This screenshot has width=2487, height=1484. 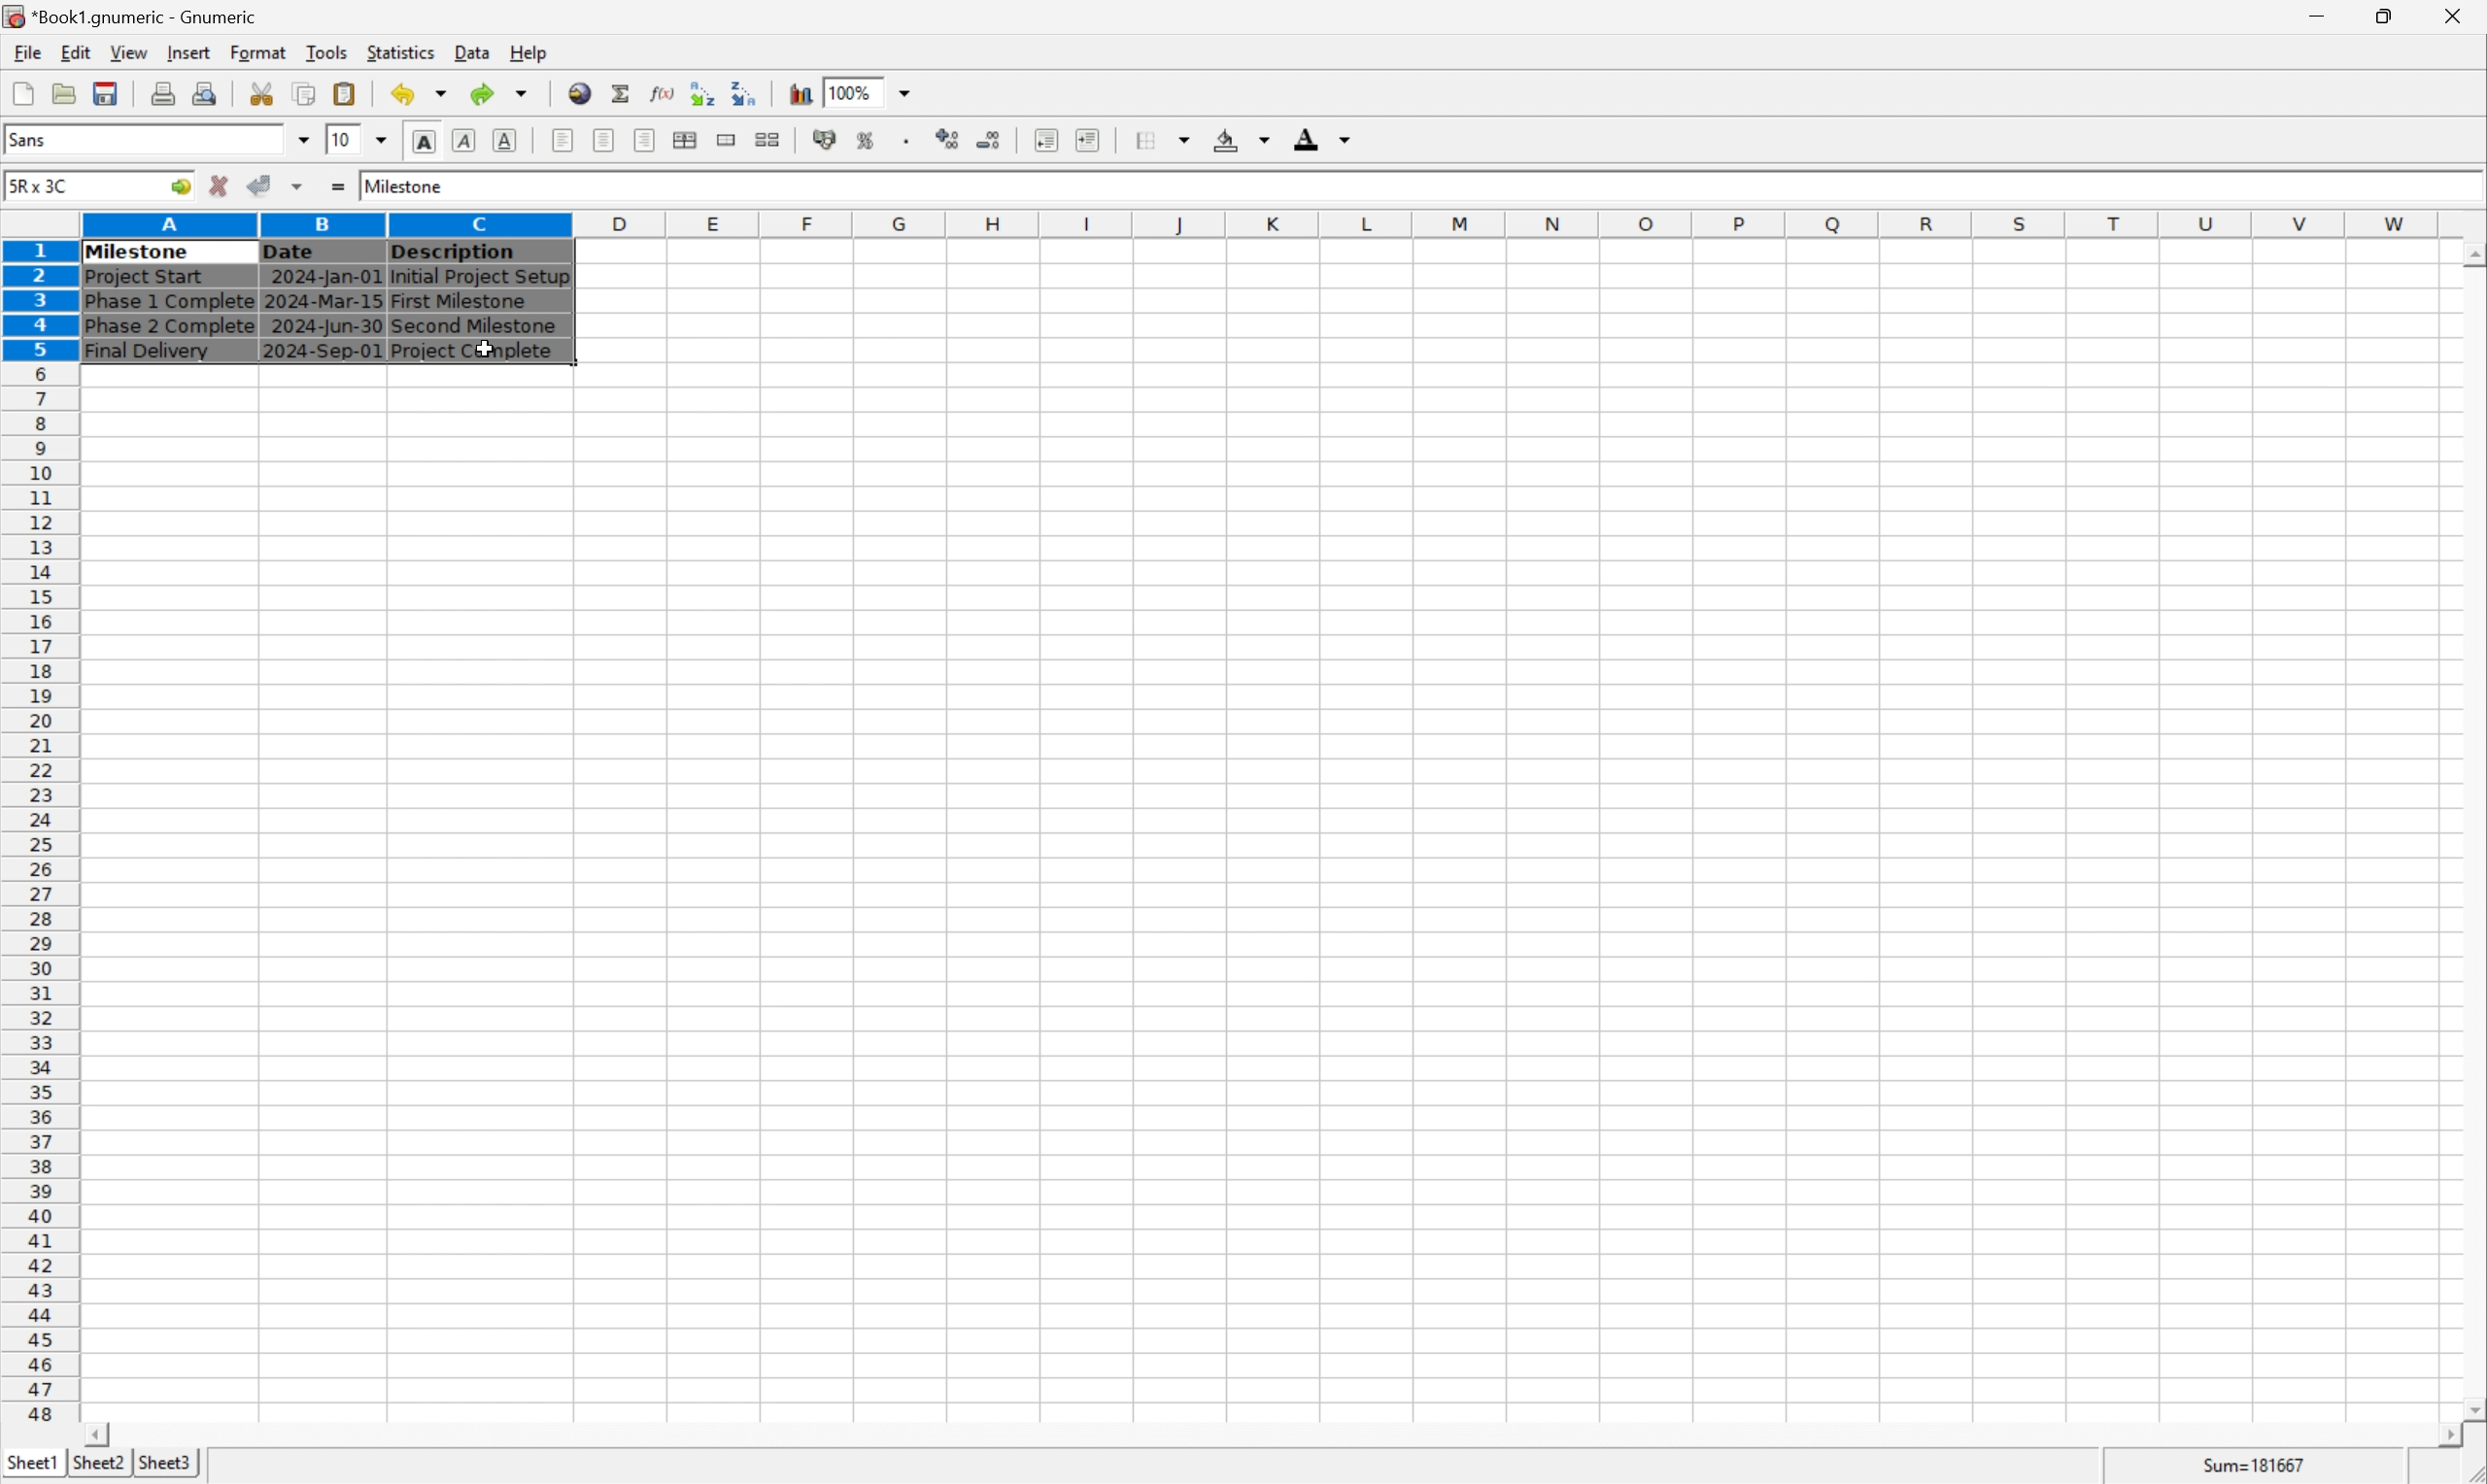 What do you see at coordinates (1264, 223) in the screenshot?
I see `column names` at bounding box center [1264, 223].